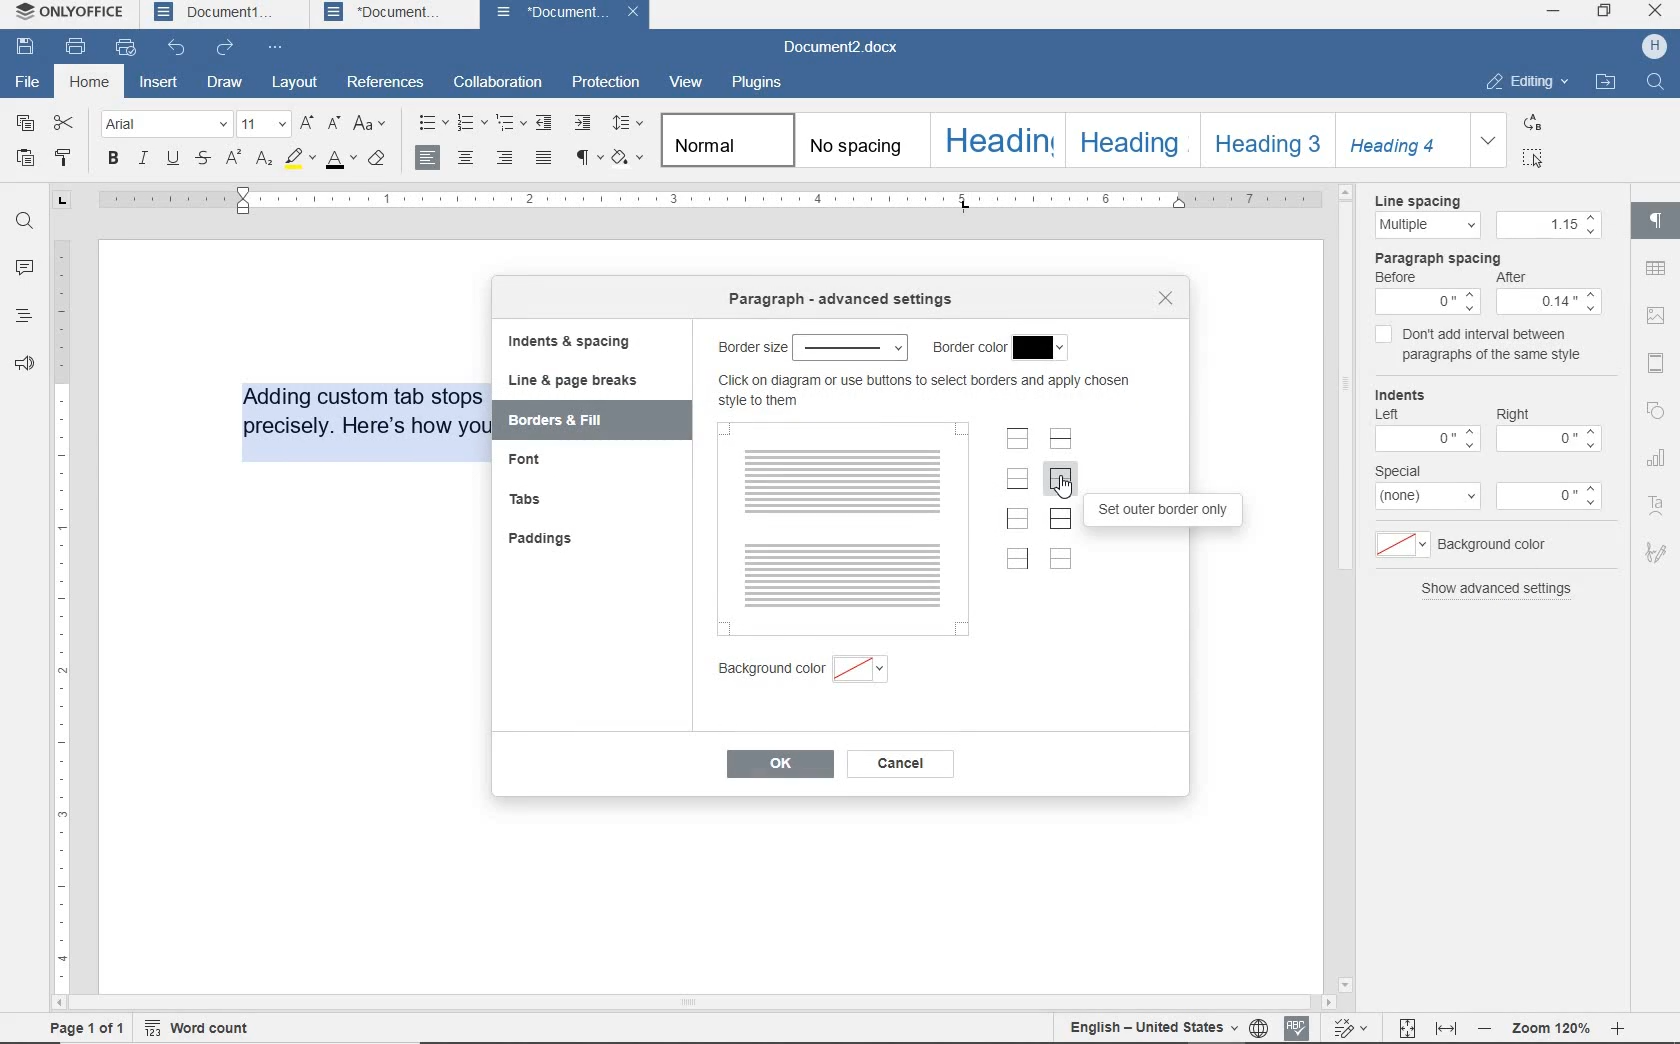  What do you see at coordinates (126, 48) in the screenshot?
I see `quick print` at bounding box center [126, 48].